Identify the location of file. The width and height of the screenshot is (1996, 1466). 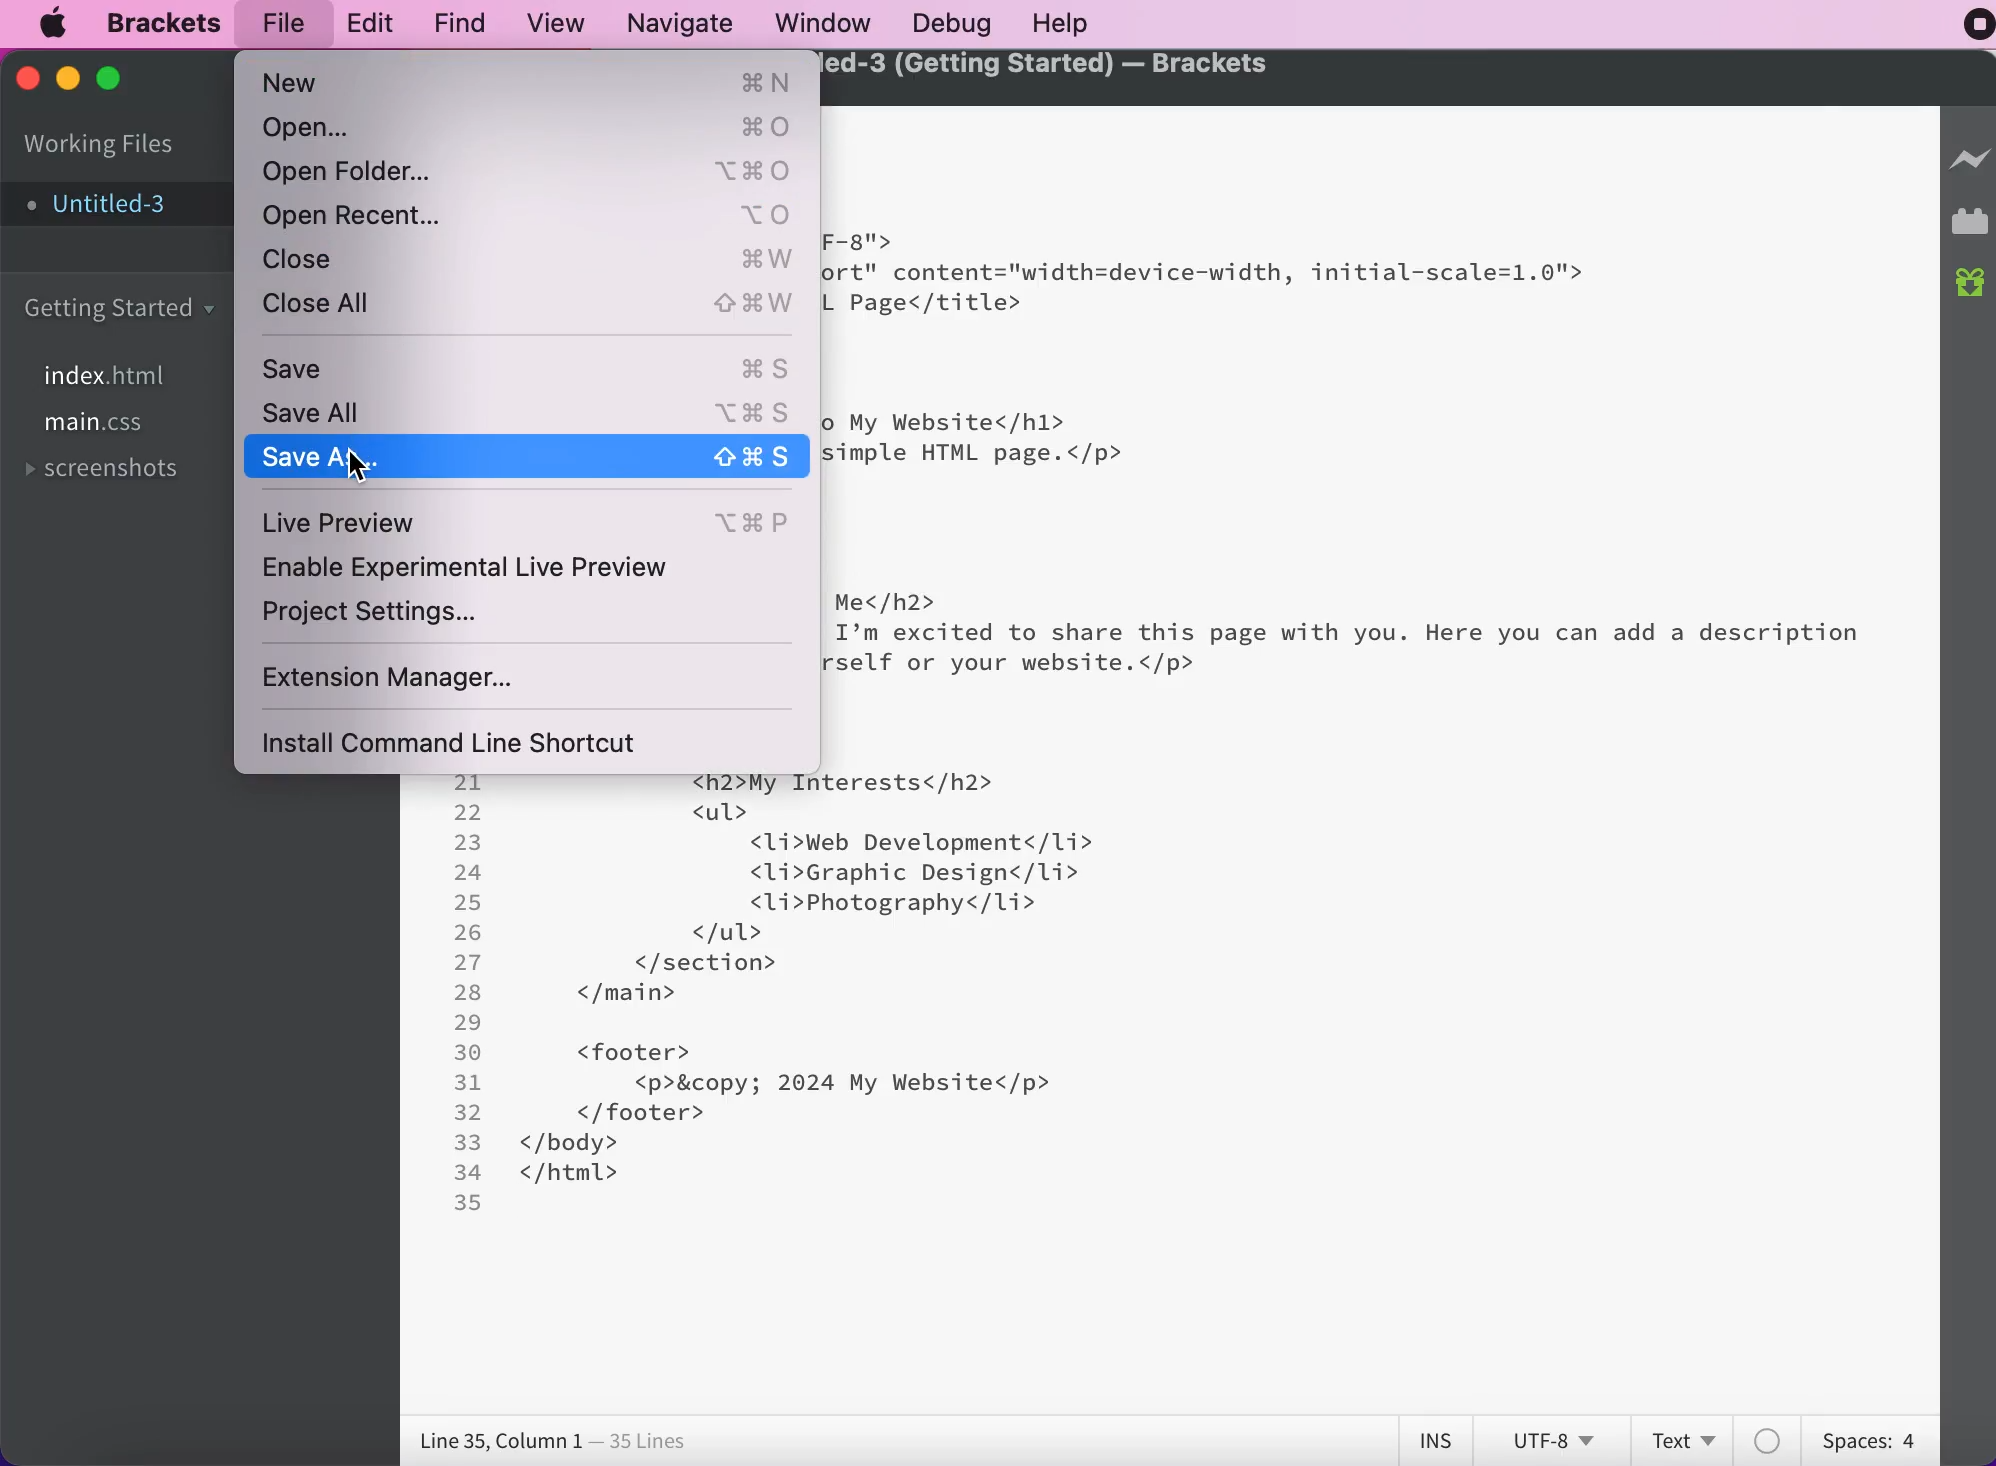
(283, 23).